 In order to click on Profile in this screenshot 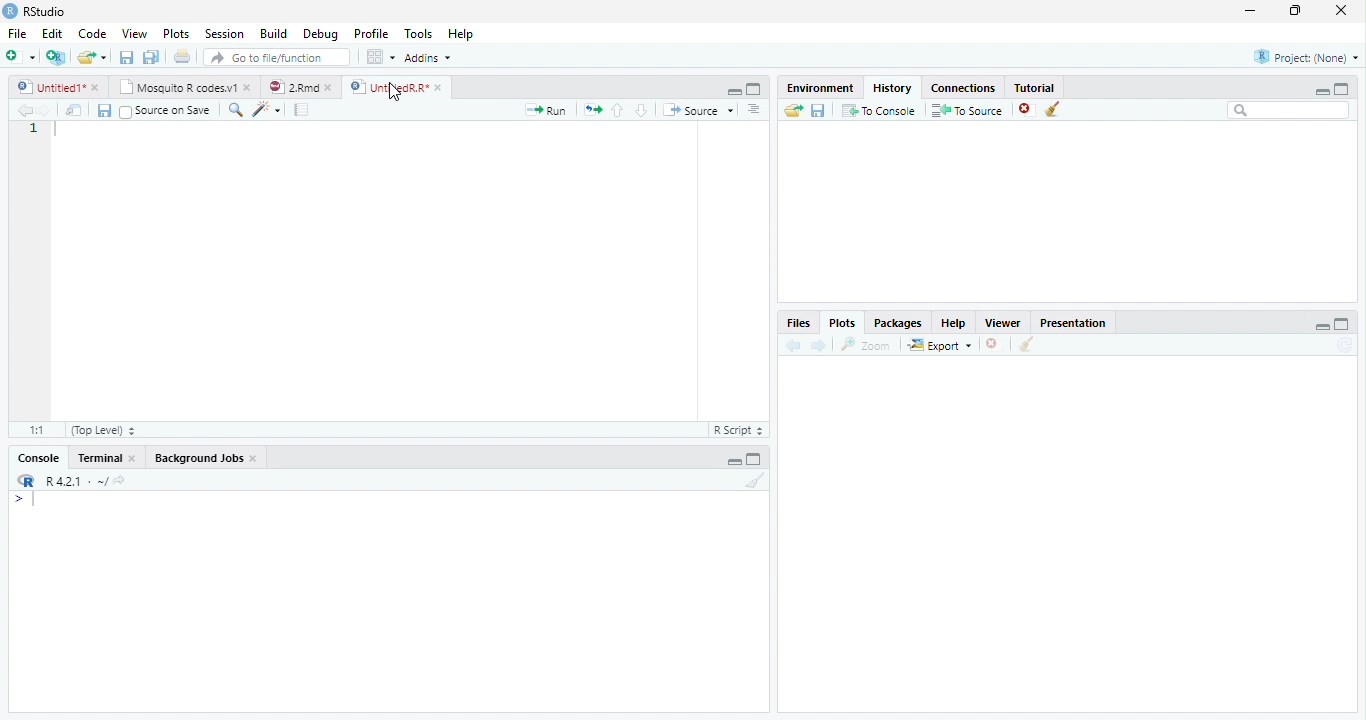, I will do `click(372, 33)`.